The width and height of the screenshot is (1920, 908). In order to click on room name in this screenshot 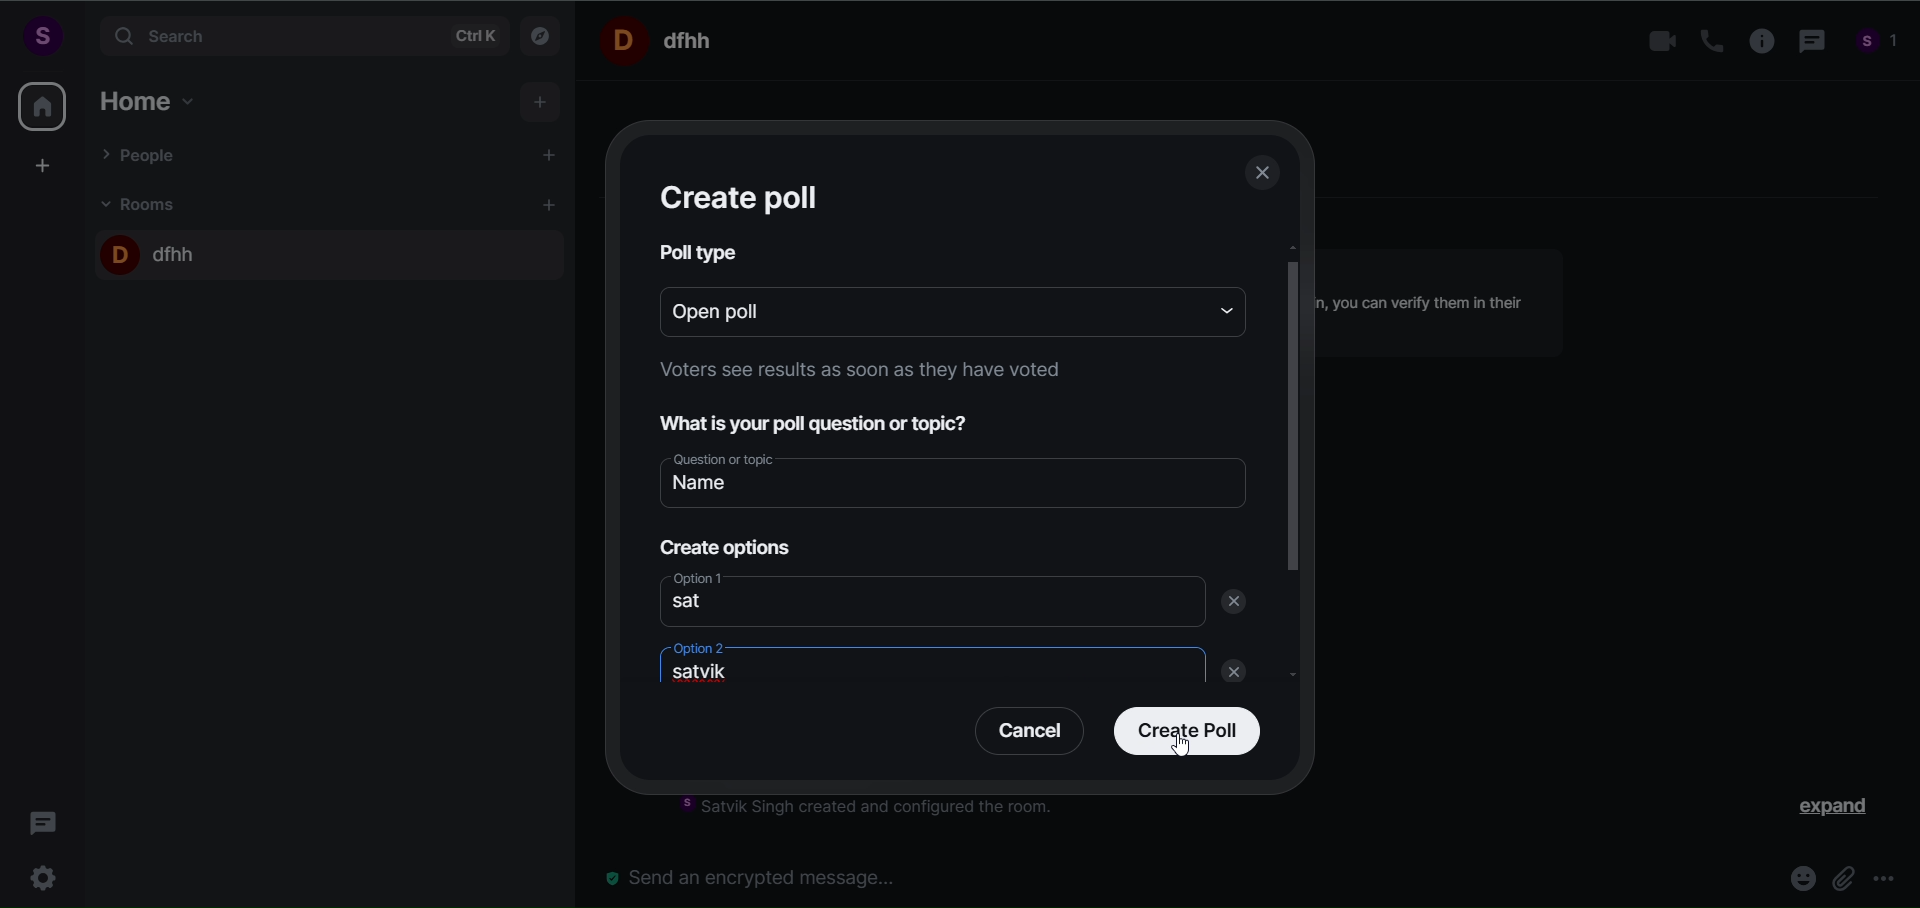, I will do `click(664, 39)`.